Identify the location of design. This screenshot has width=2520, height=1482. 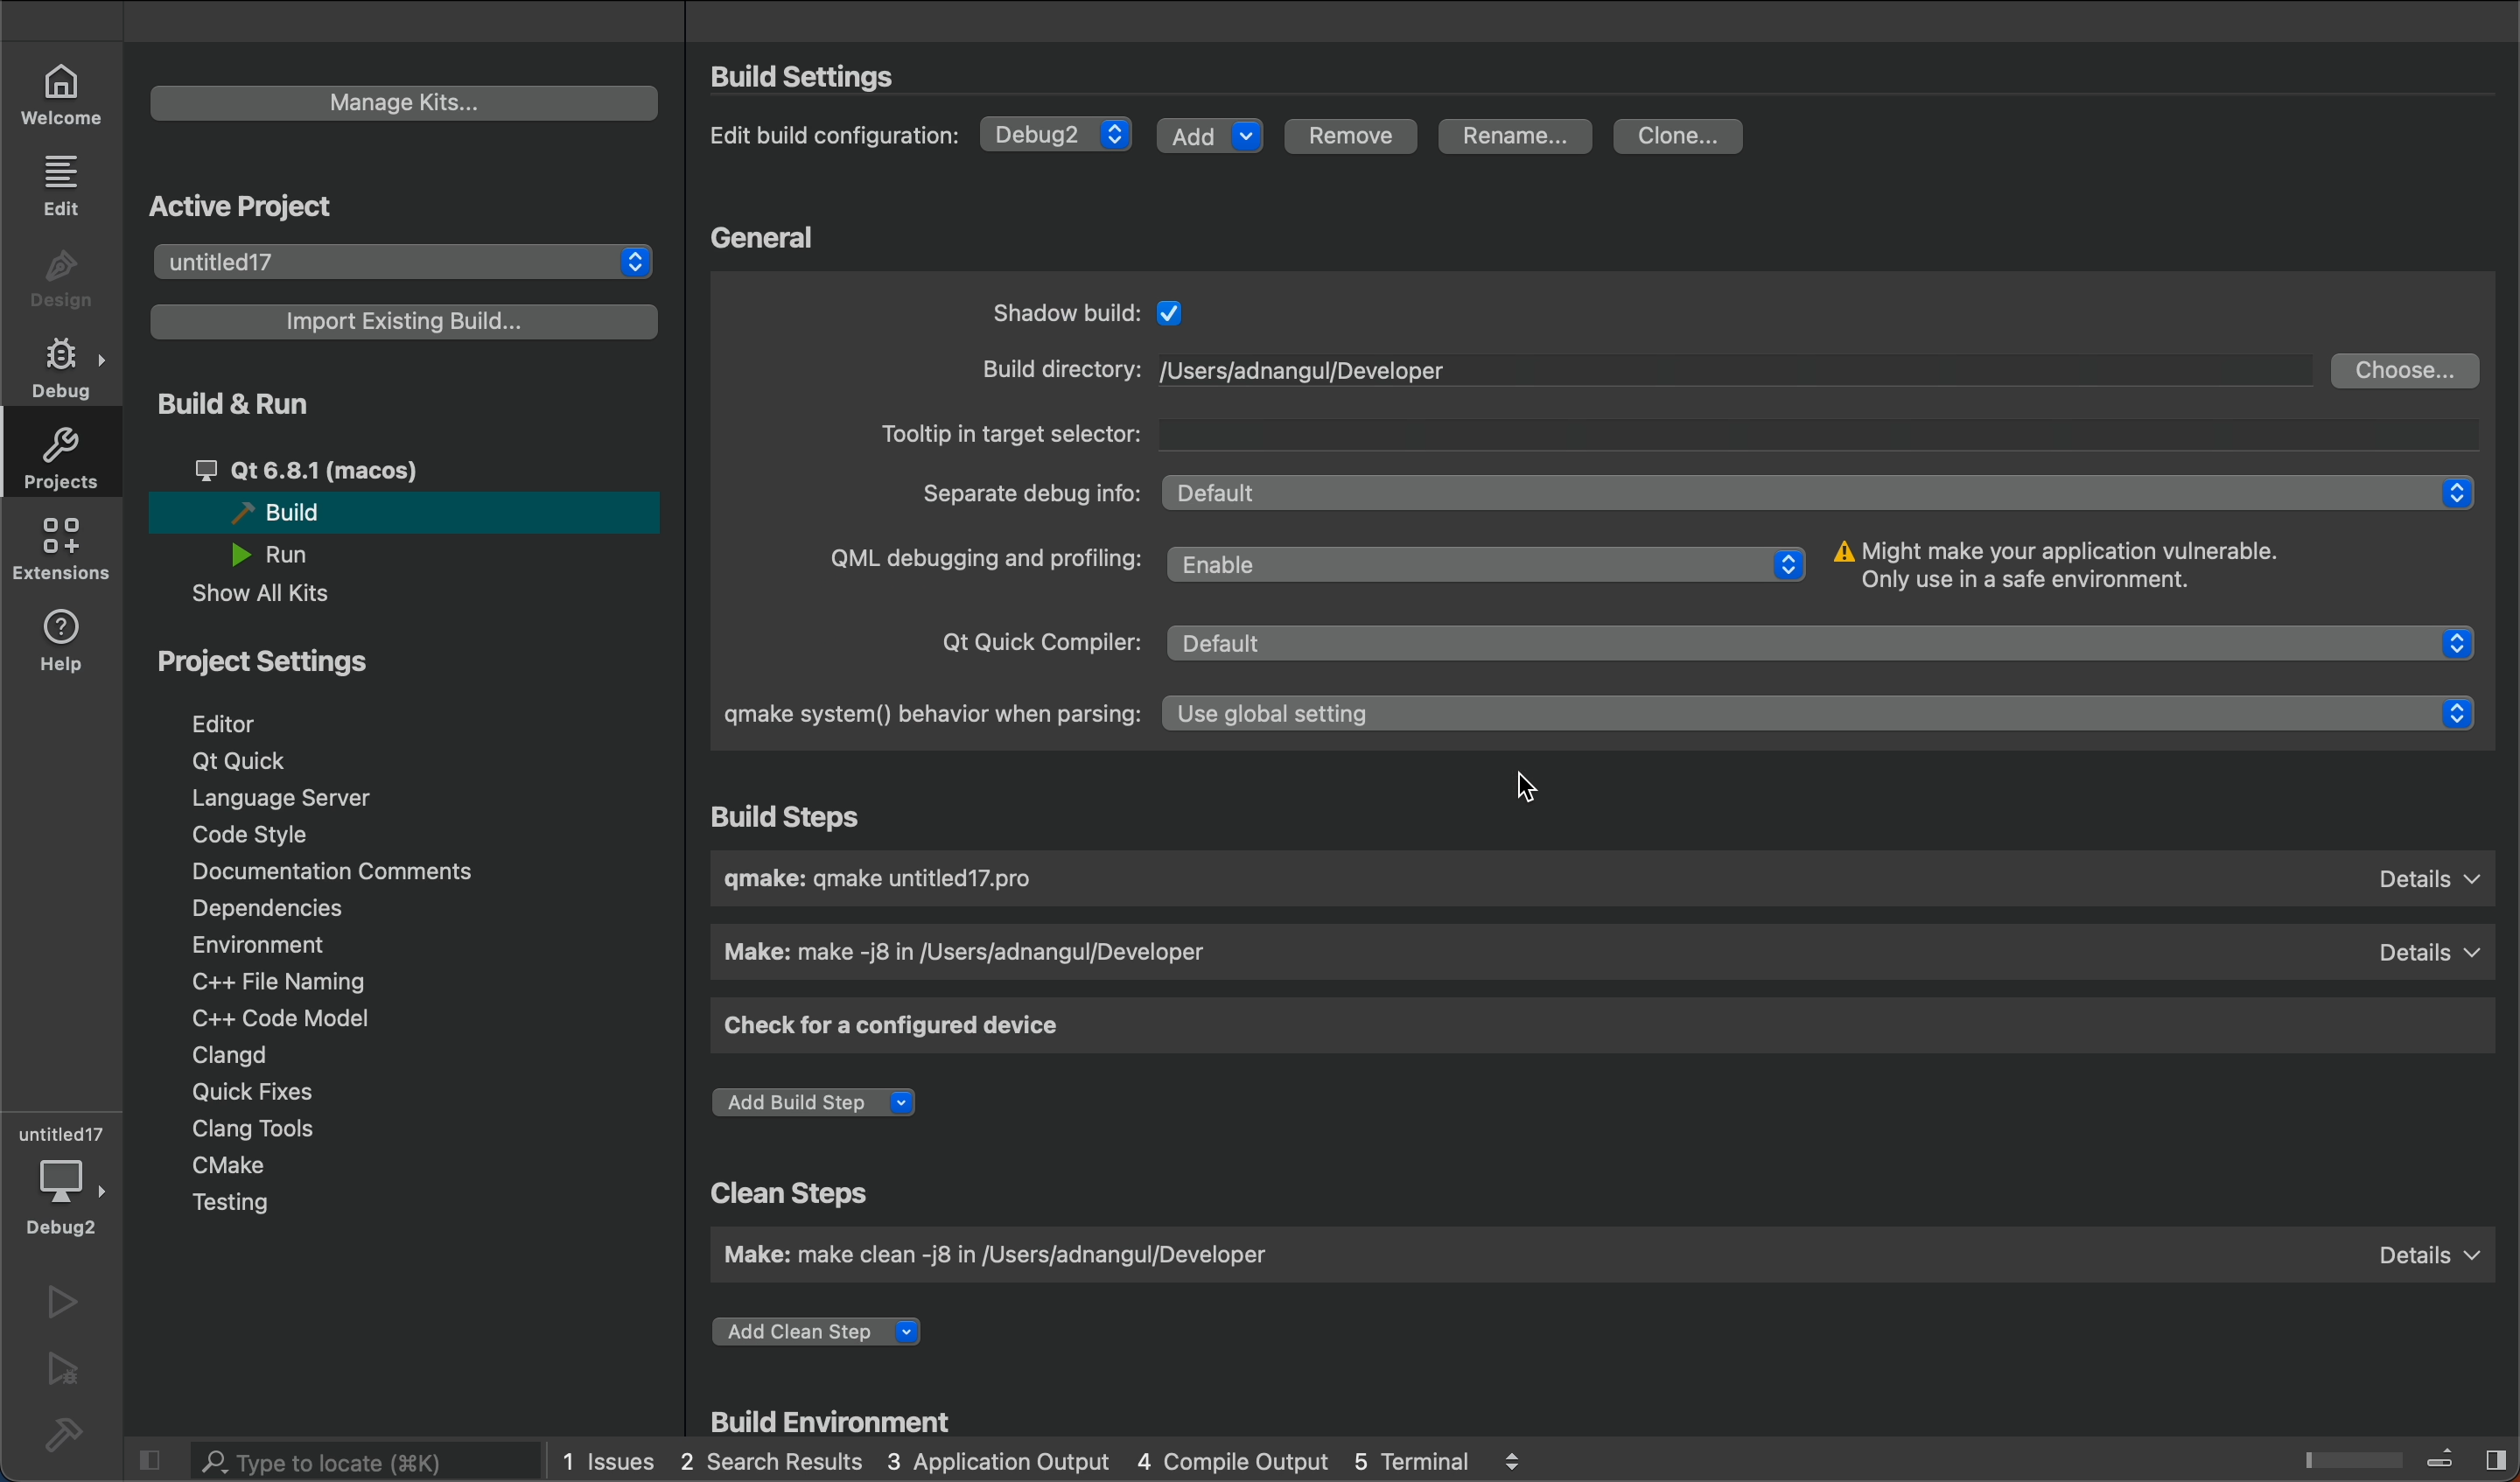
(57, 274).